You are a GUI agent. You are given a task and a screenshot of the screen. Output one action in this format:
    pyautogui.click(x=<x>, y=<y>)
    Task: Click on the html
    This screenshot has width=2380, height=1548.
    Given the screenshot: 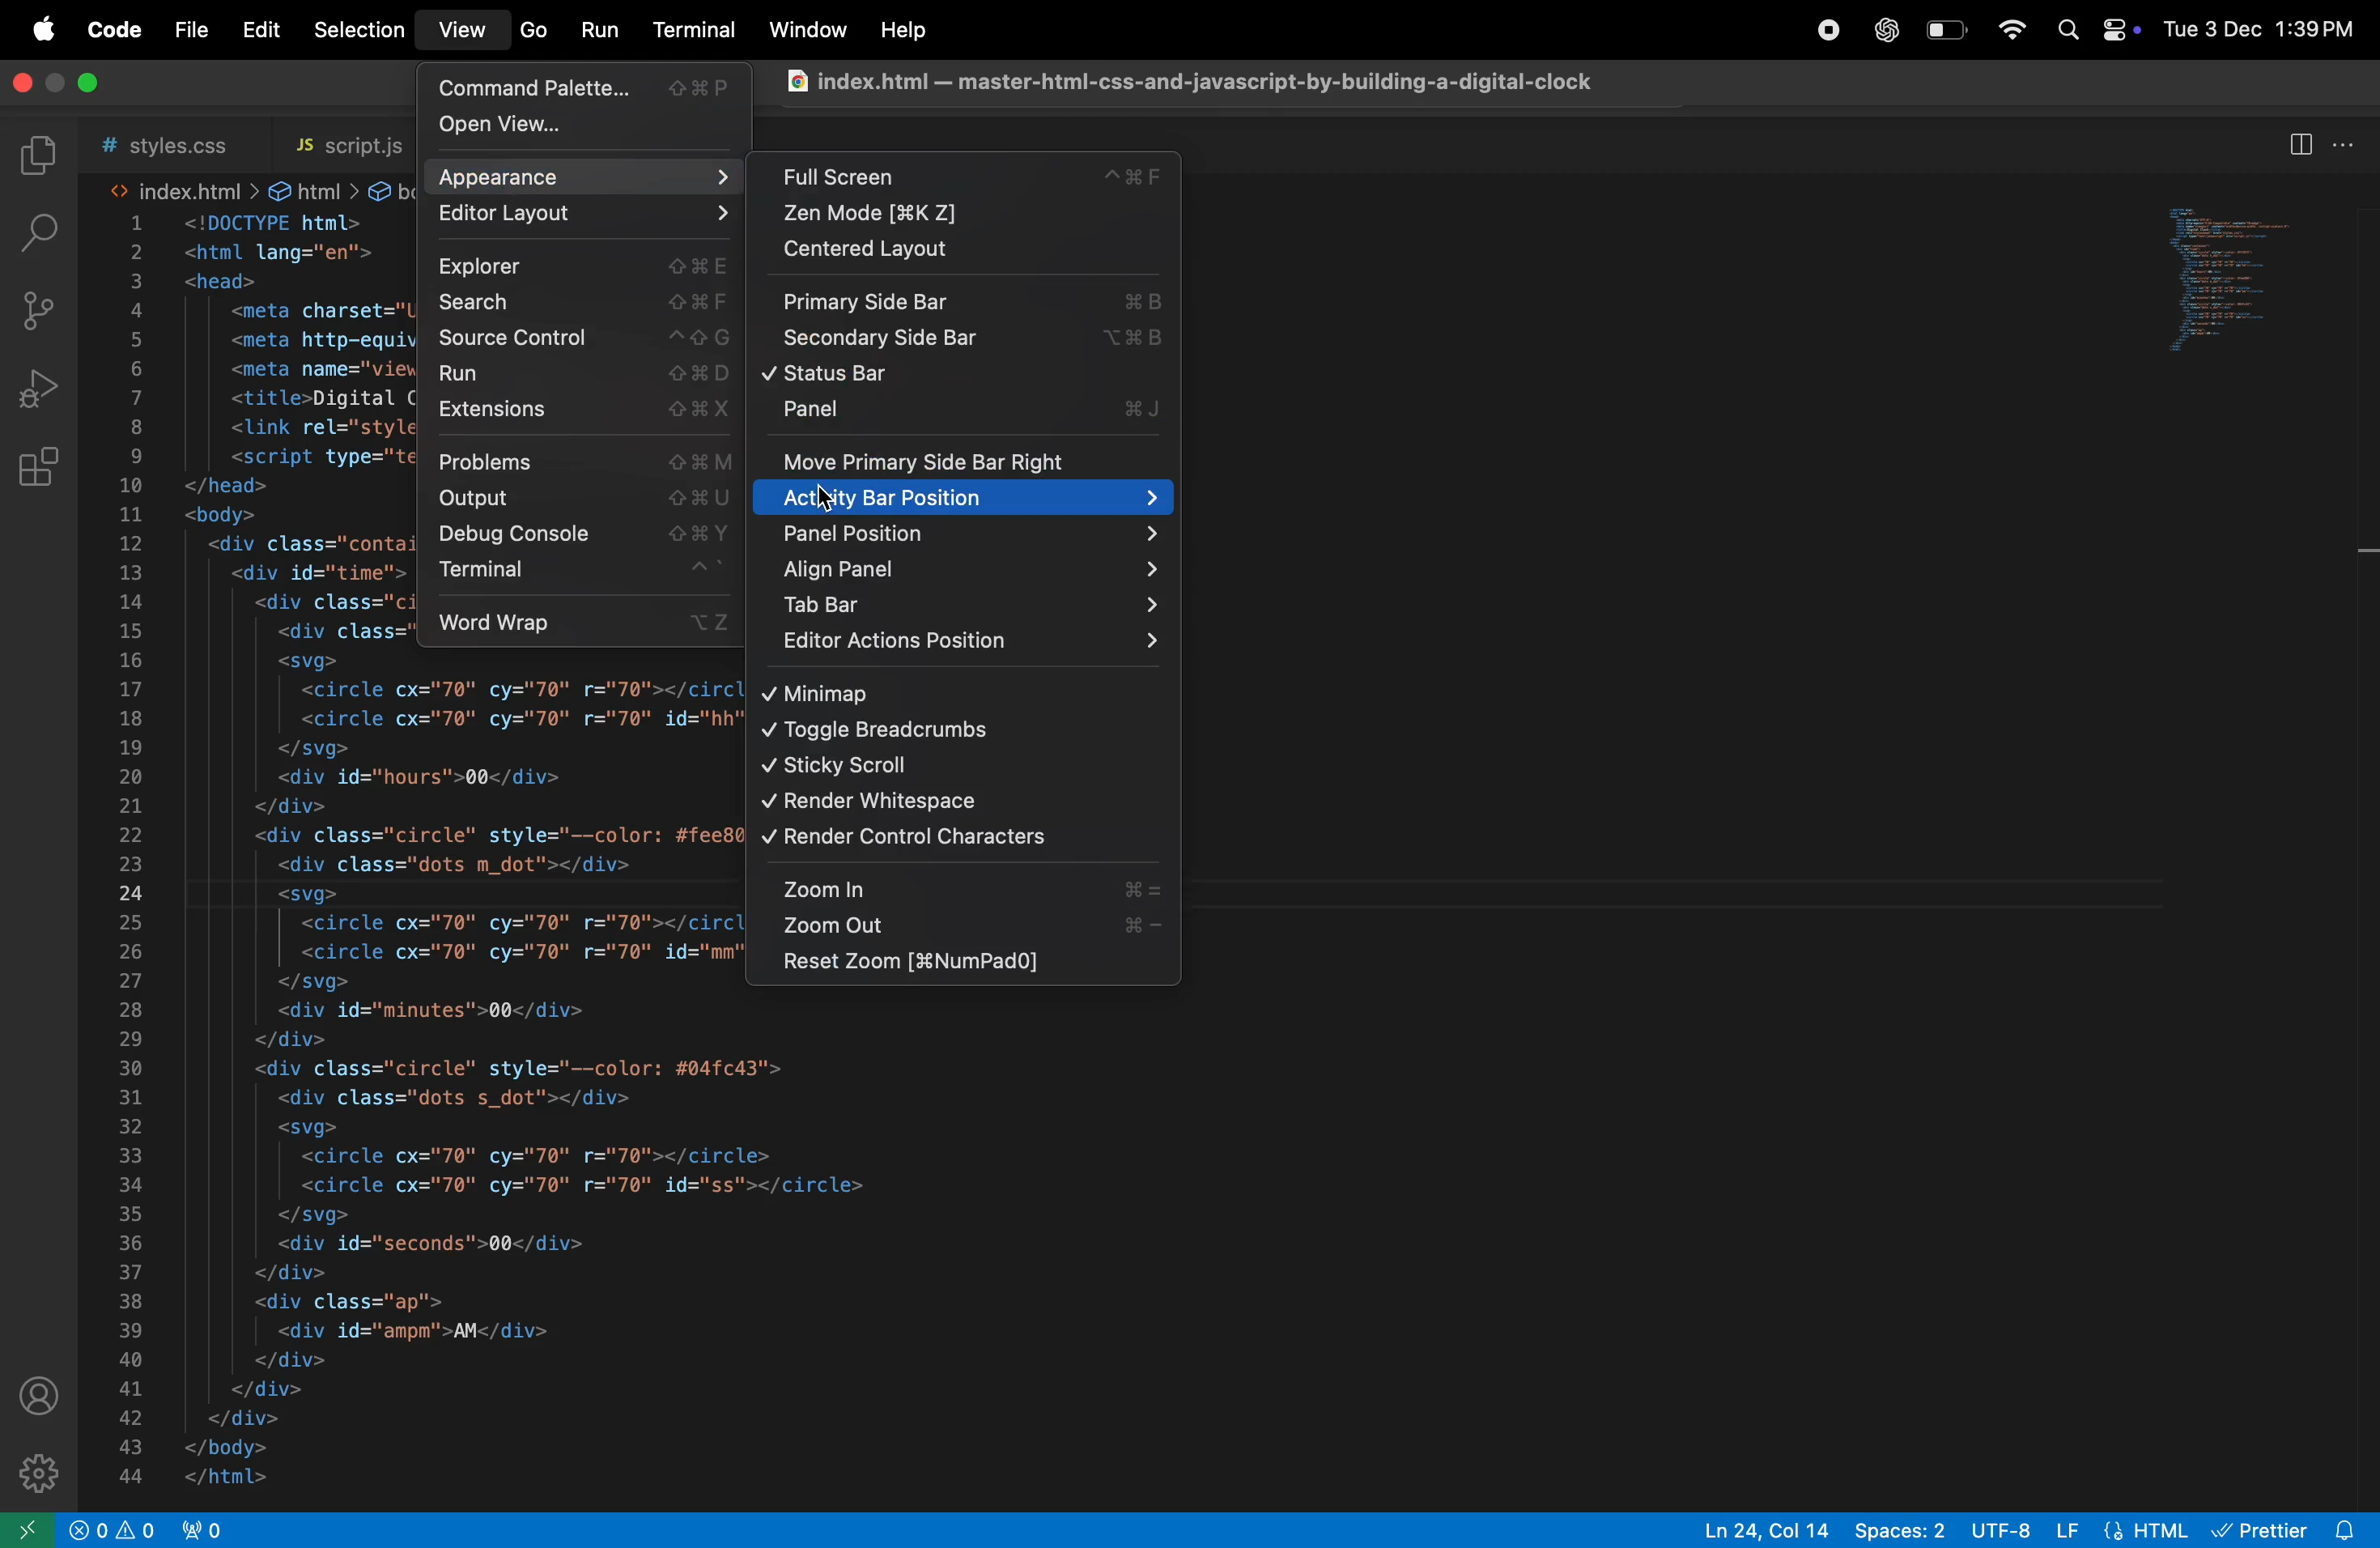 What is the action you would take?
    pyautogui.click(x=311, y=189)
    